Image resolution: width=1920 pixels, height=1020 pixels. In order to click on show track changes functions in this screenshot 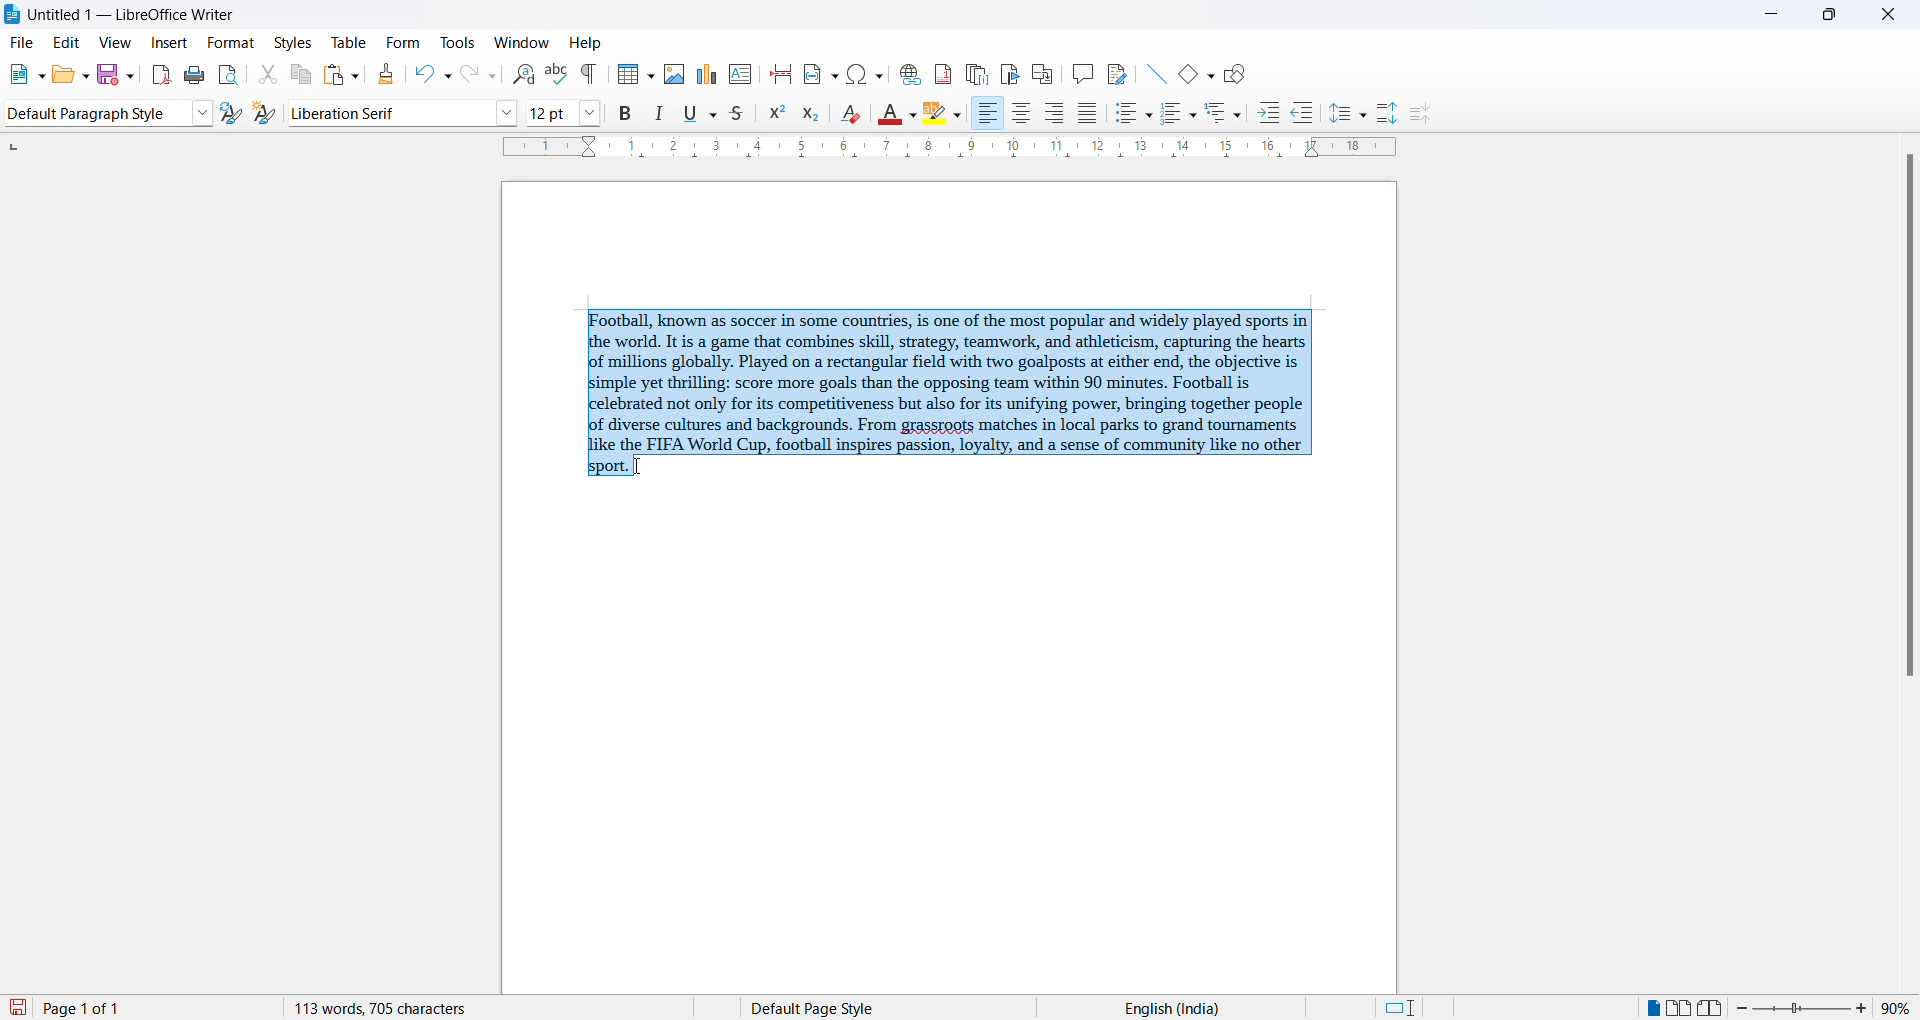, I will do `click(1118, 74)`.